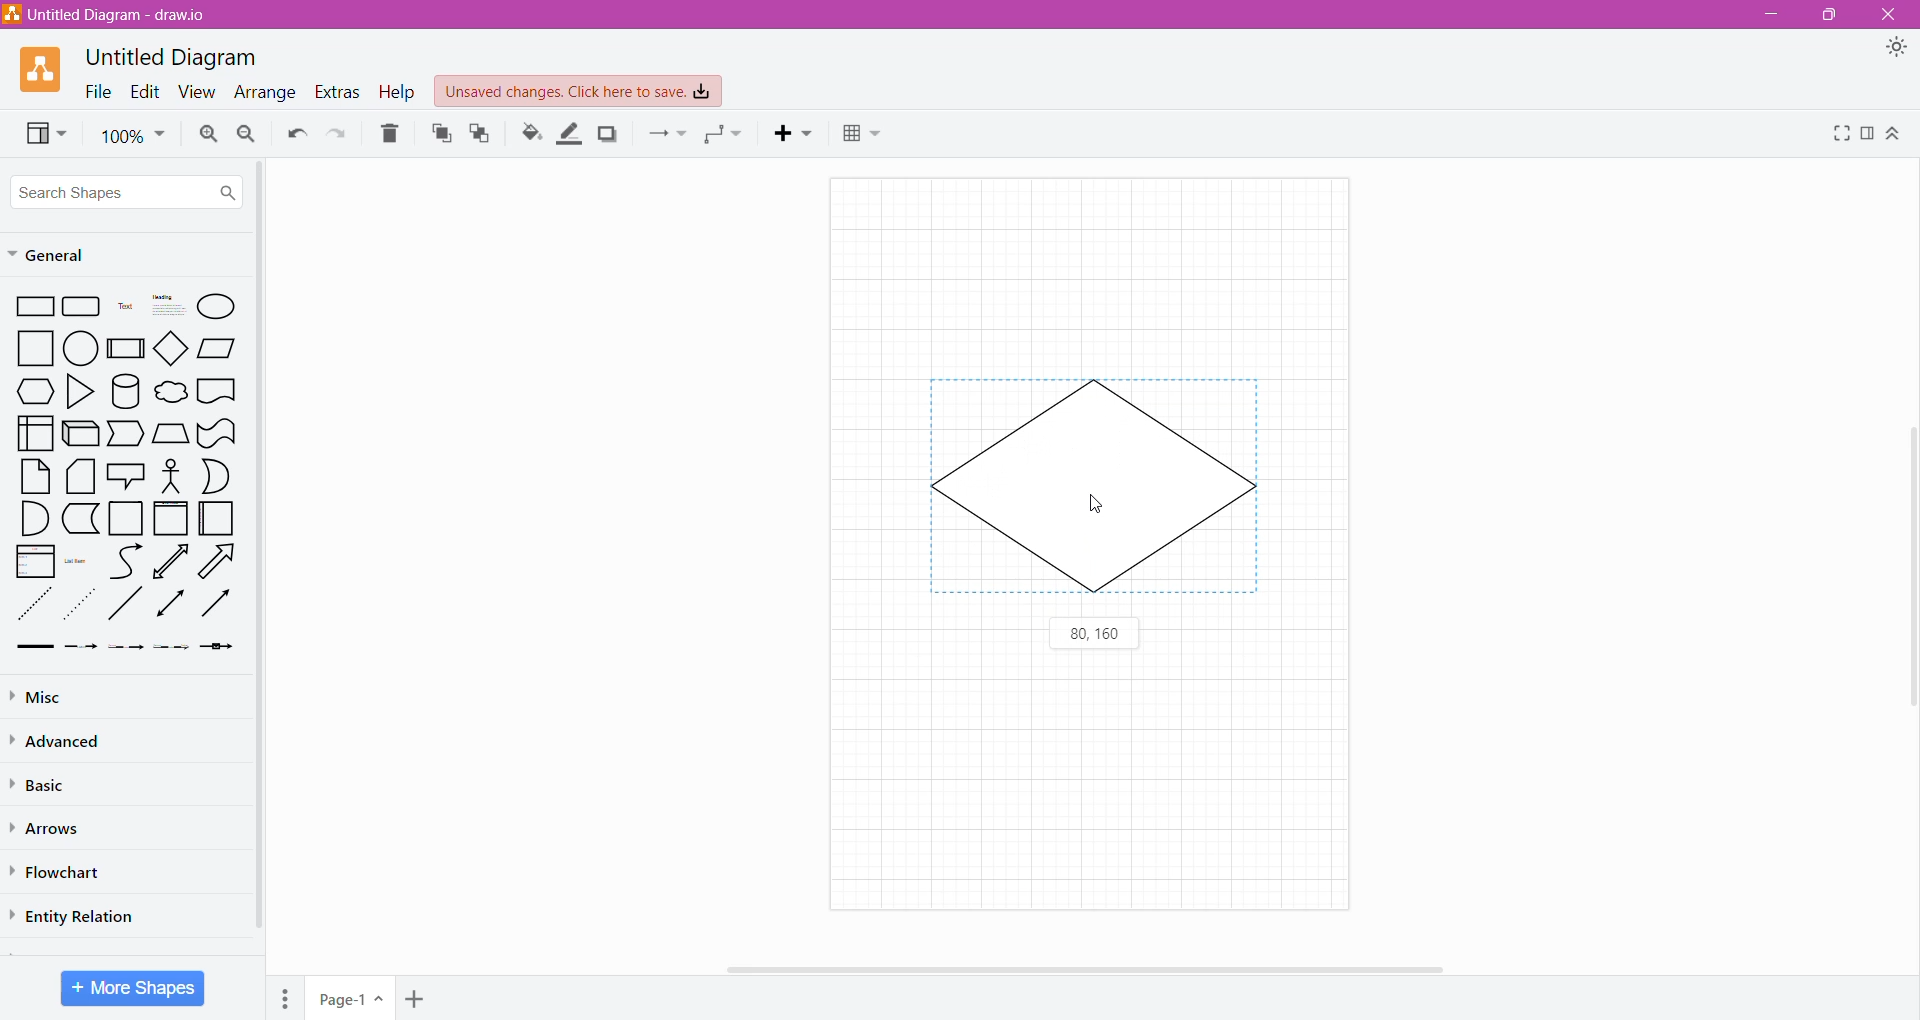  Describe the element at coordinates (127, 192) in the screenshot. I see `Search Shapes` at that location.